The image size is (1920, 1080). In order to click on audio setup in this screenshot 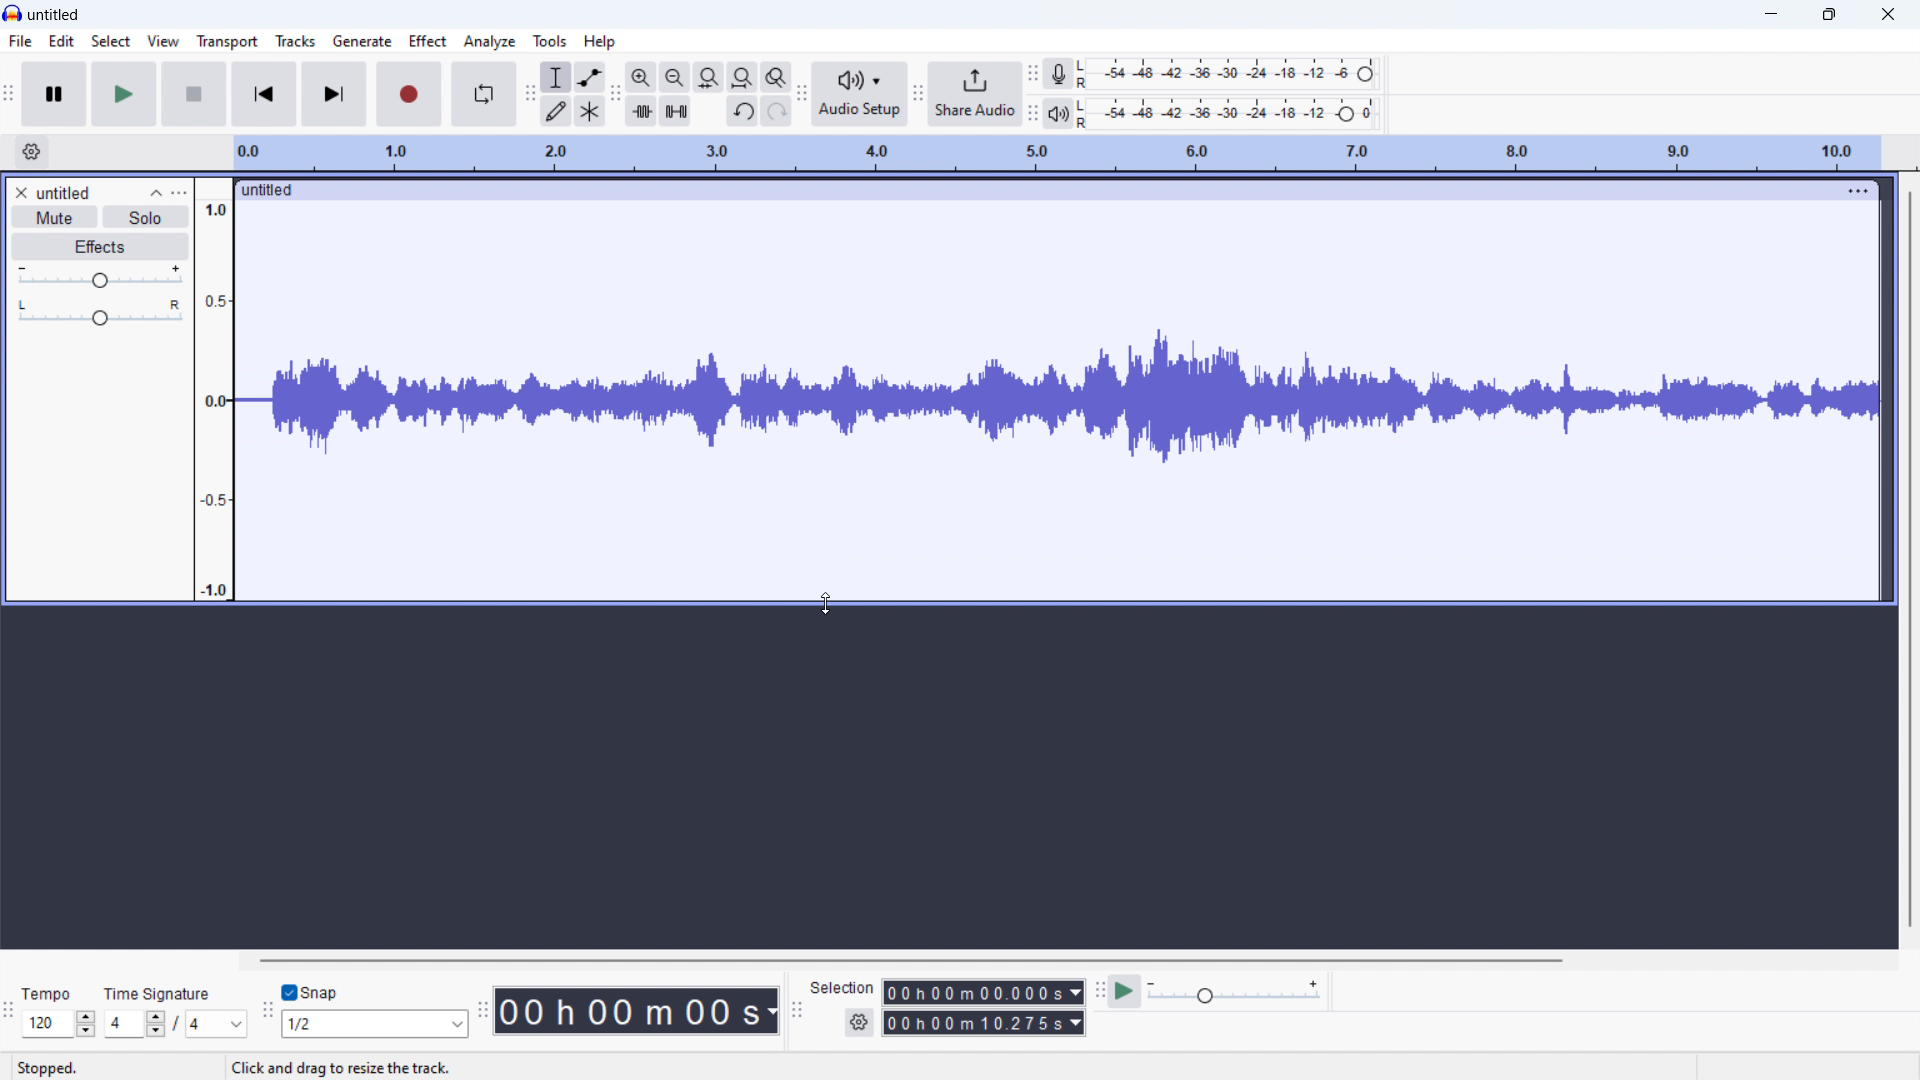, I will do `click(859, 95)`.